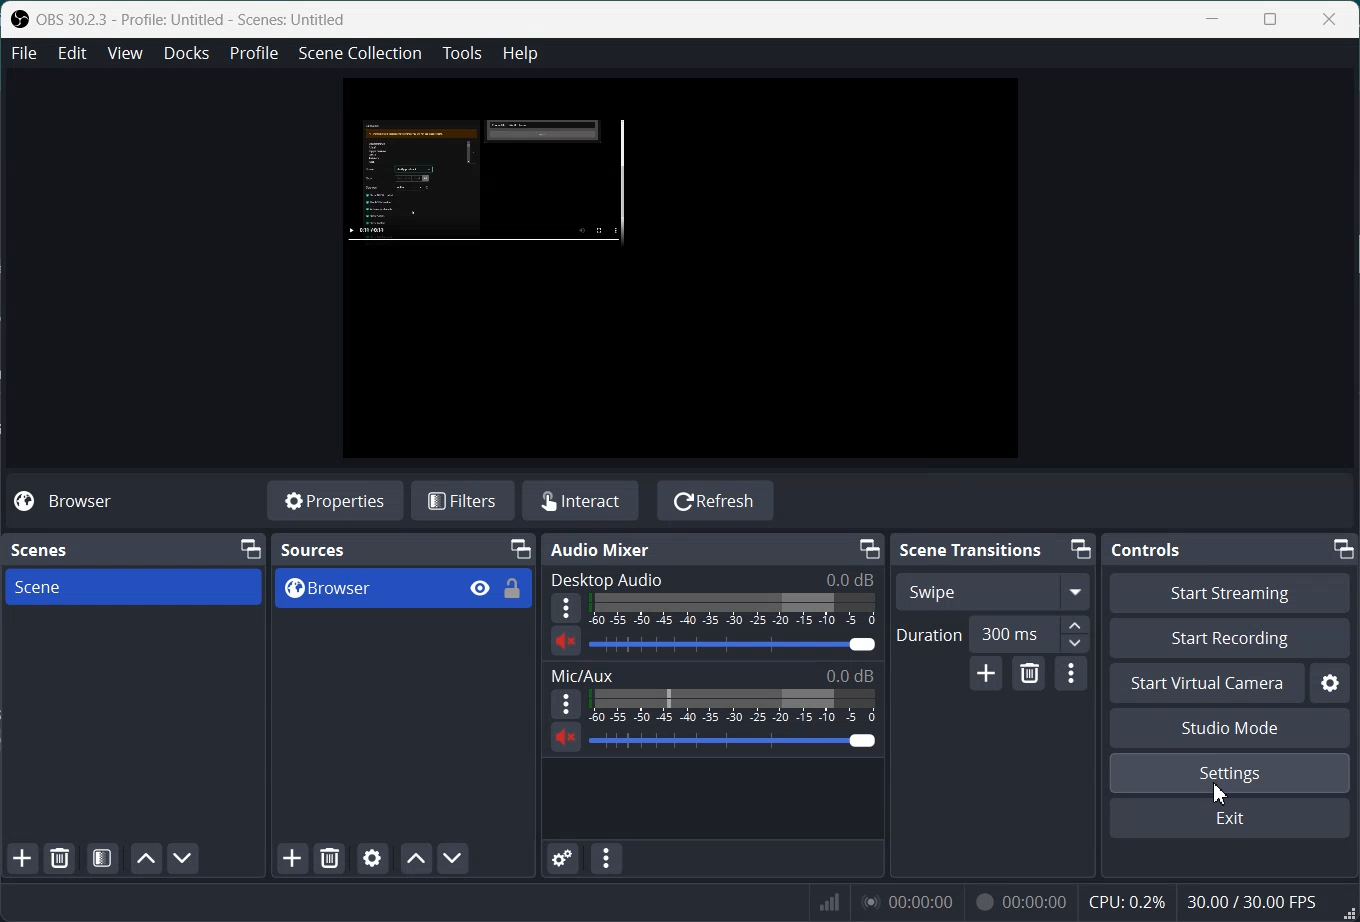  I want to click on Mic/Aux 0.0 dB, so click(711, 673).